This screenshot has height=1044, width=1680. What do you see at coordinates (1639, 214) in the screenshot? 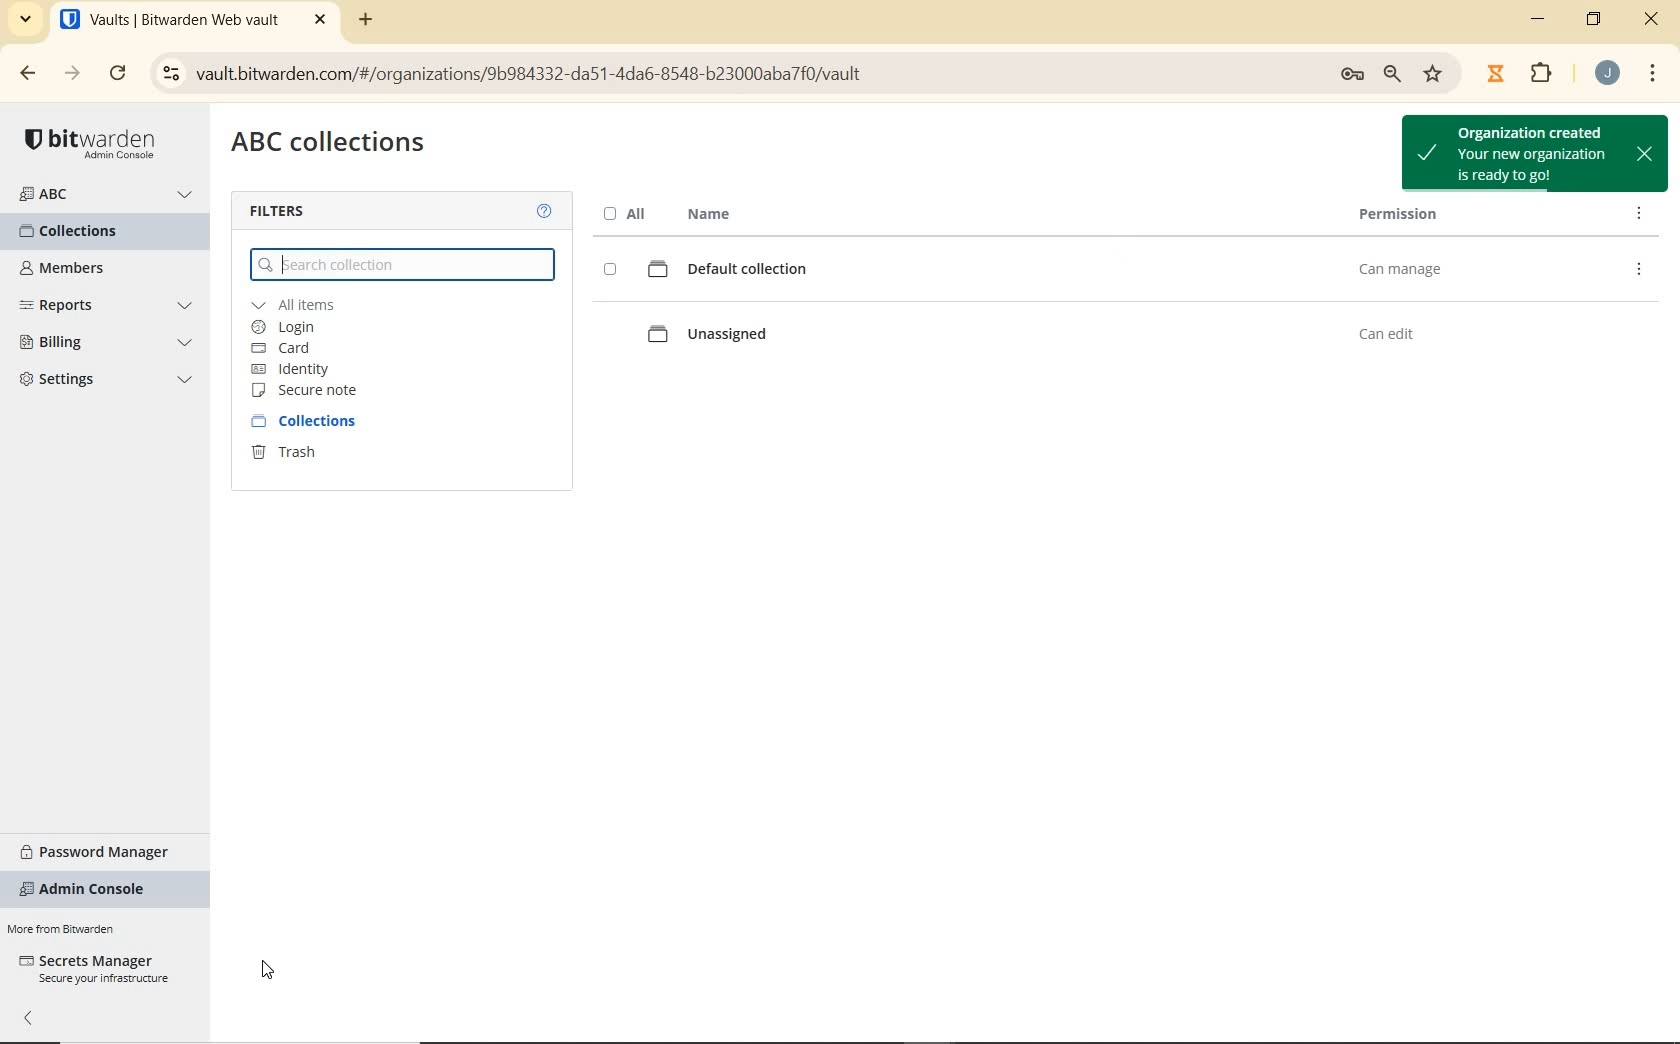
I see `edit access` at bounding box center [1639, 214].